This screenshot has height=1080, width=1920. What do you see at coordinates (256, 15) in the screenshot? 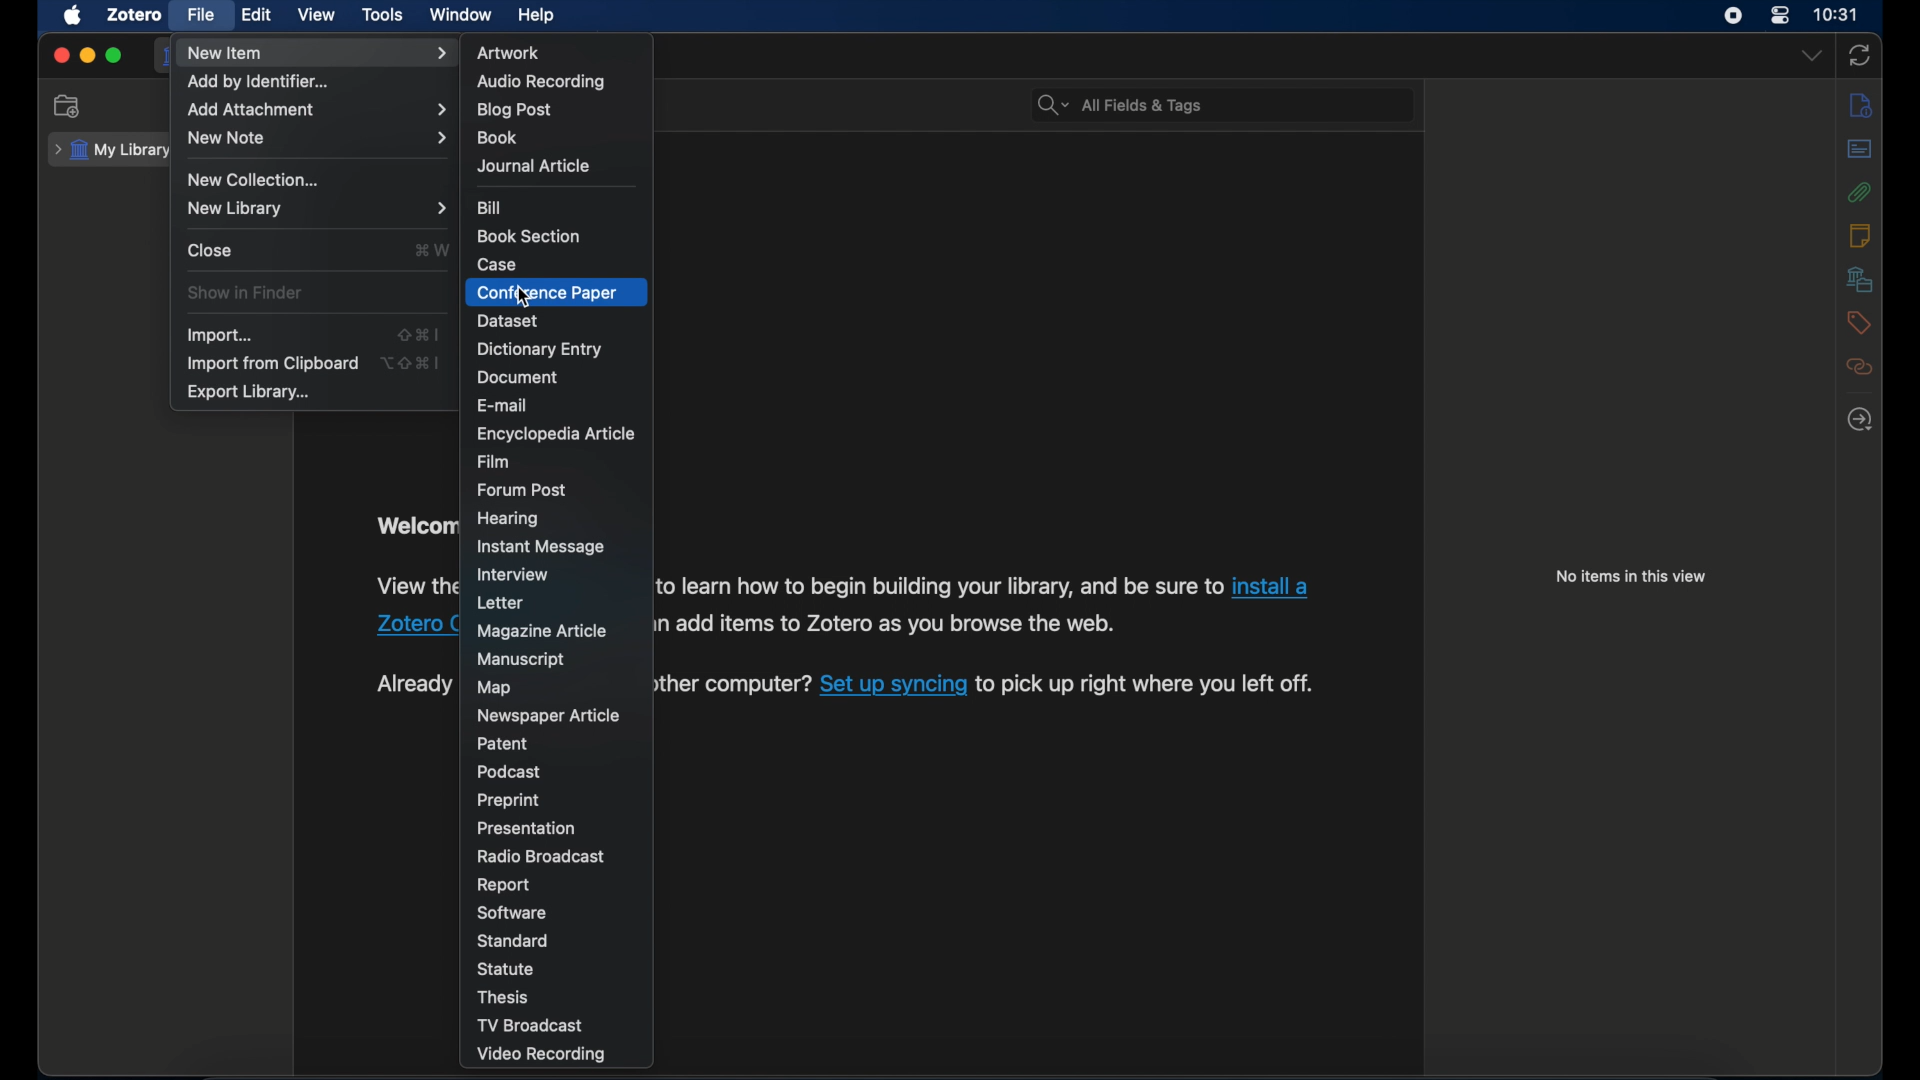
I see `edit` at bounding box center [256, 15].